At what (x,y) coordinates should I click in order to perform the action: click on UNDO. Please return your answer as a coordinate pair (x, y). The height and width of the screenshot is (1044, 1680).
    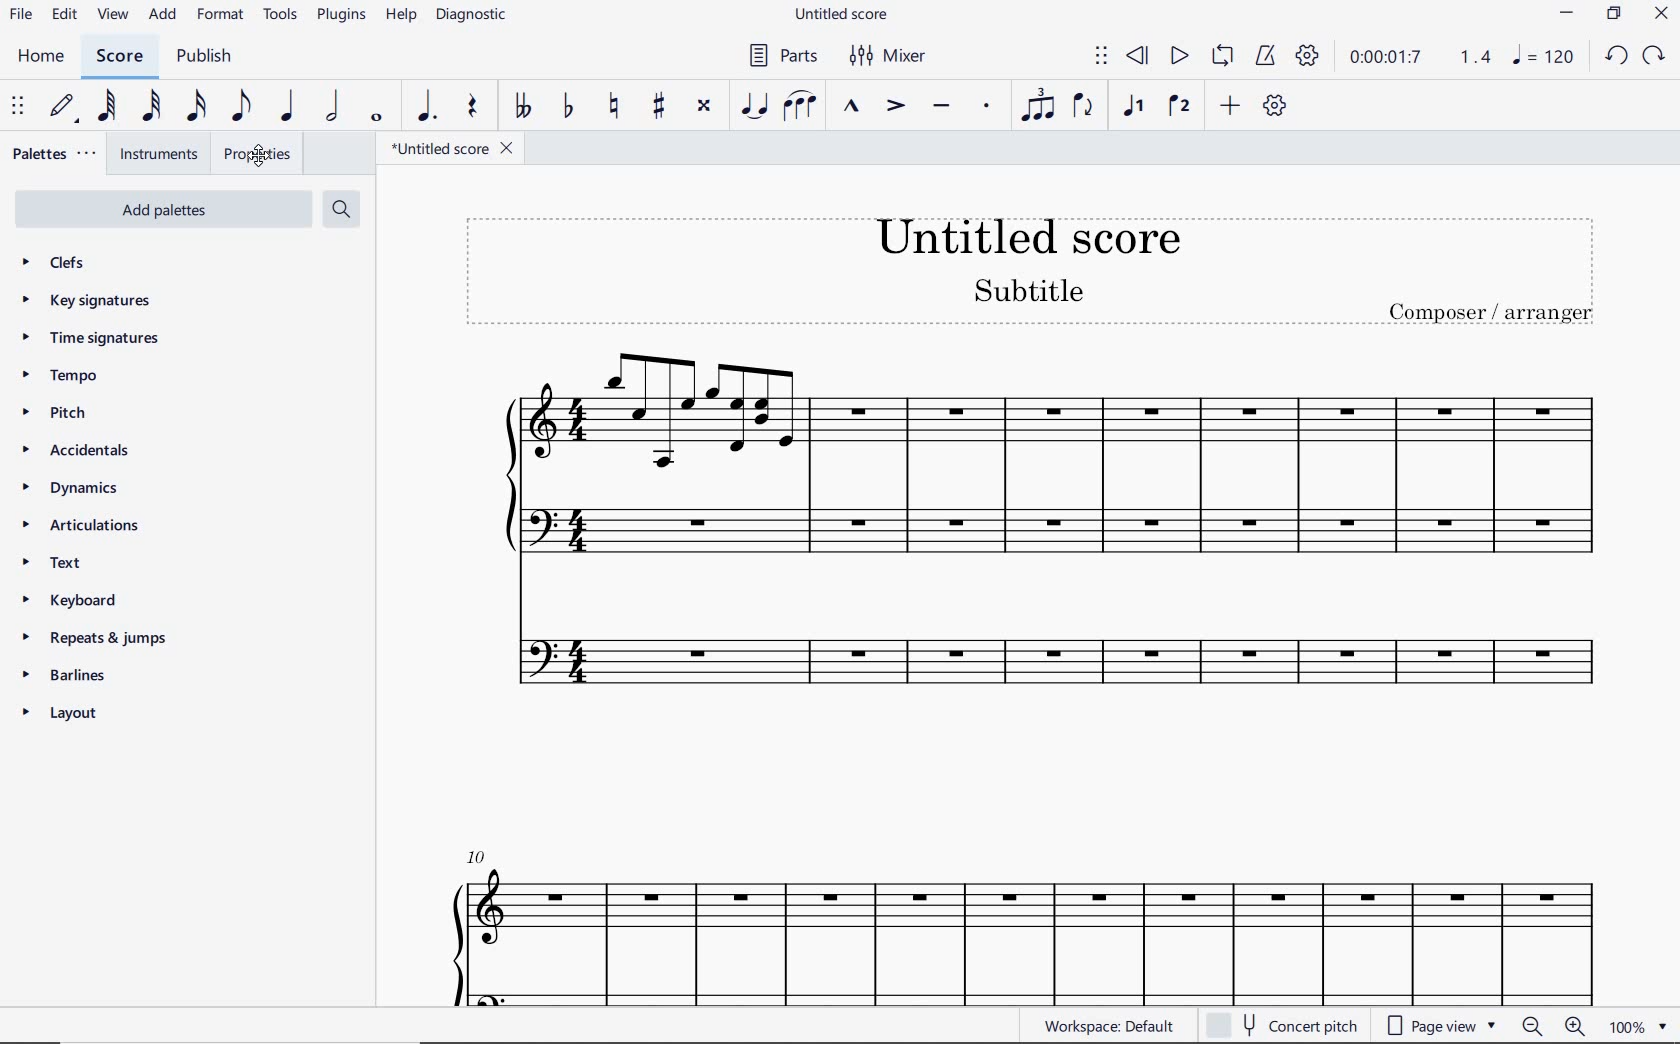
    Looking at the image, I should click on (1616, 54).